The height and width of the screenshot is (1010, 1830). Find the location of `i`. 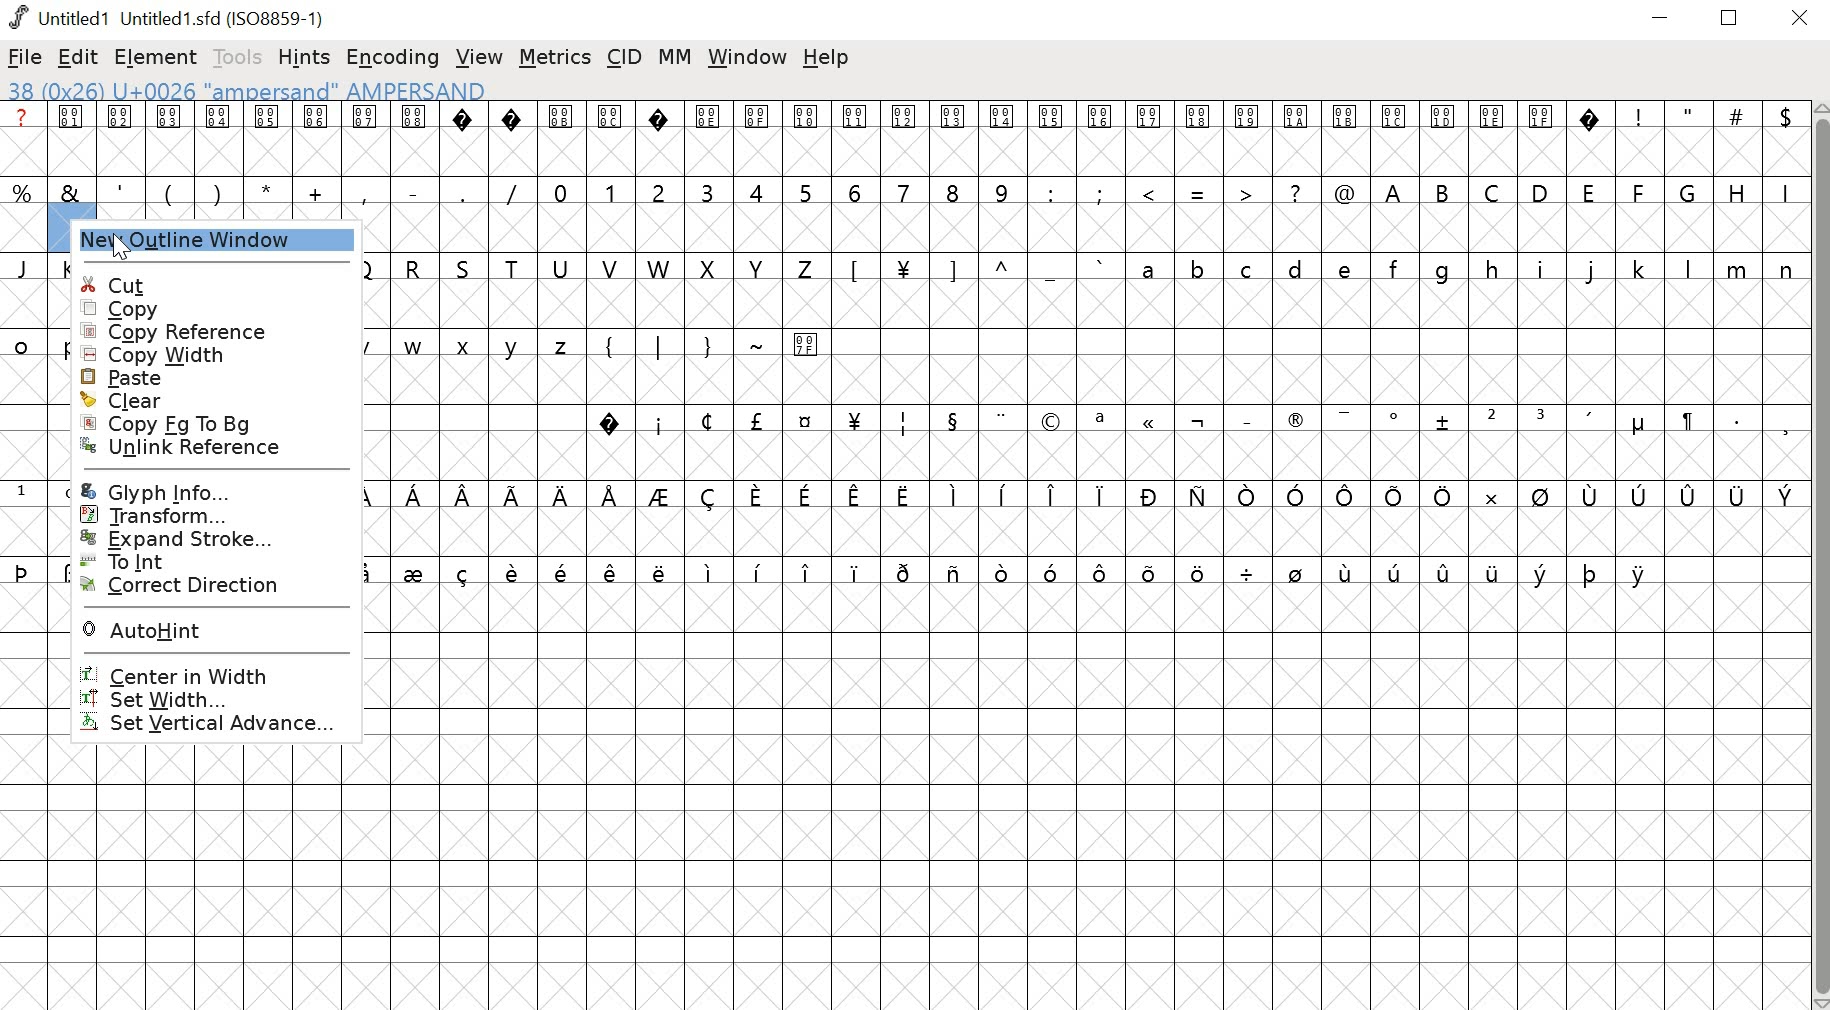

i is located at coordinates (1541, 268).